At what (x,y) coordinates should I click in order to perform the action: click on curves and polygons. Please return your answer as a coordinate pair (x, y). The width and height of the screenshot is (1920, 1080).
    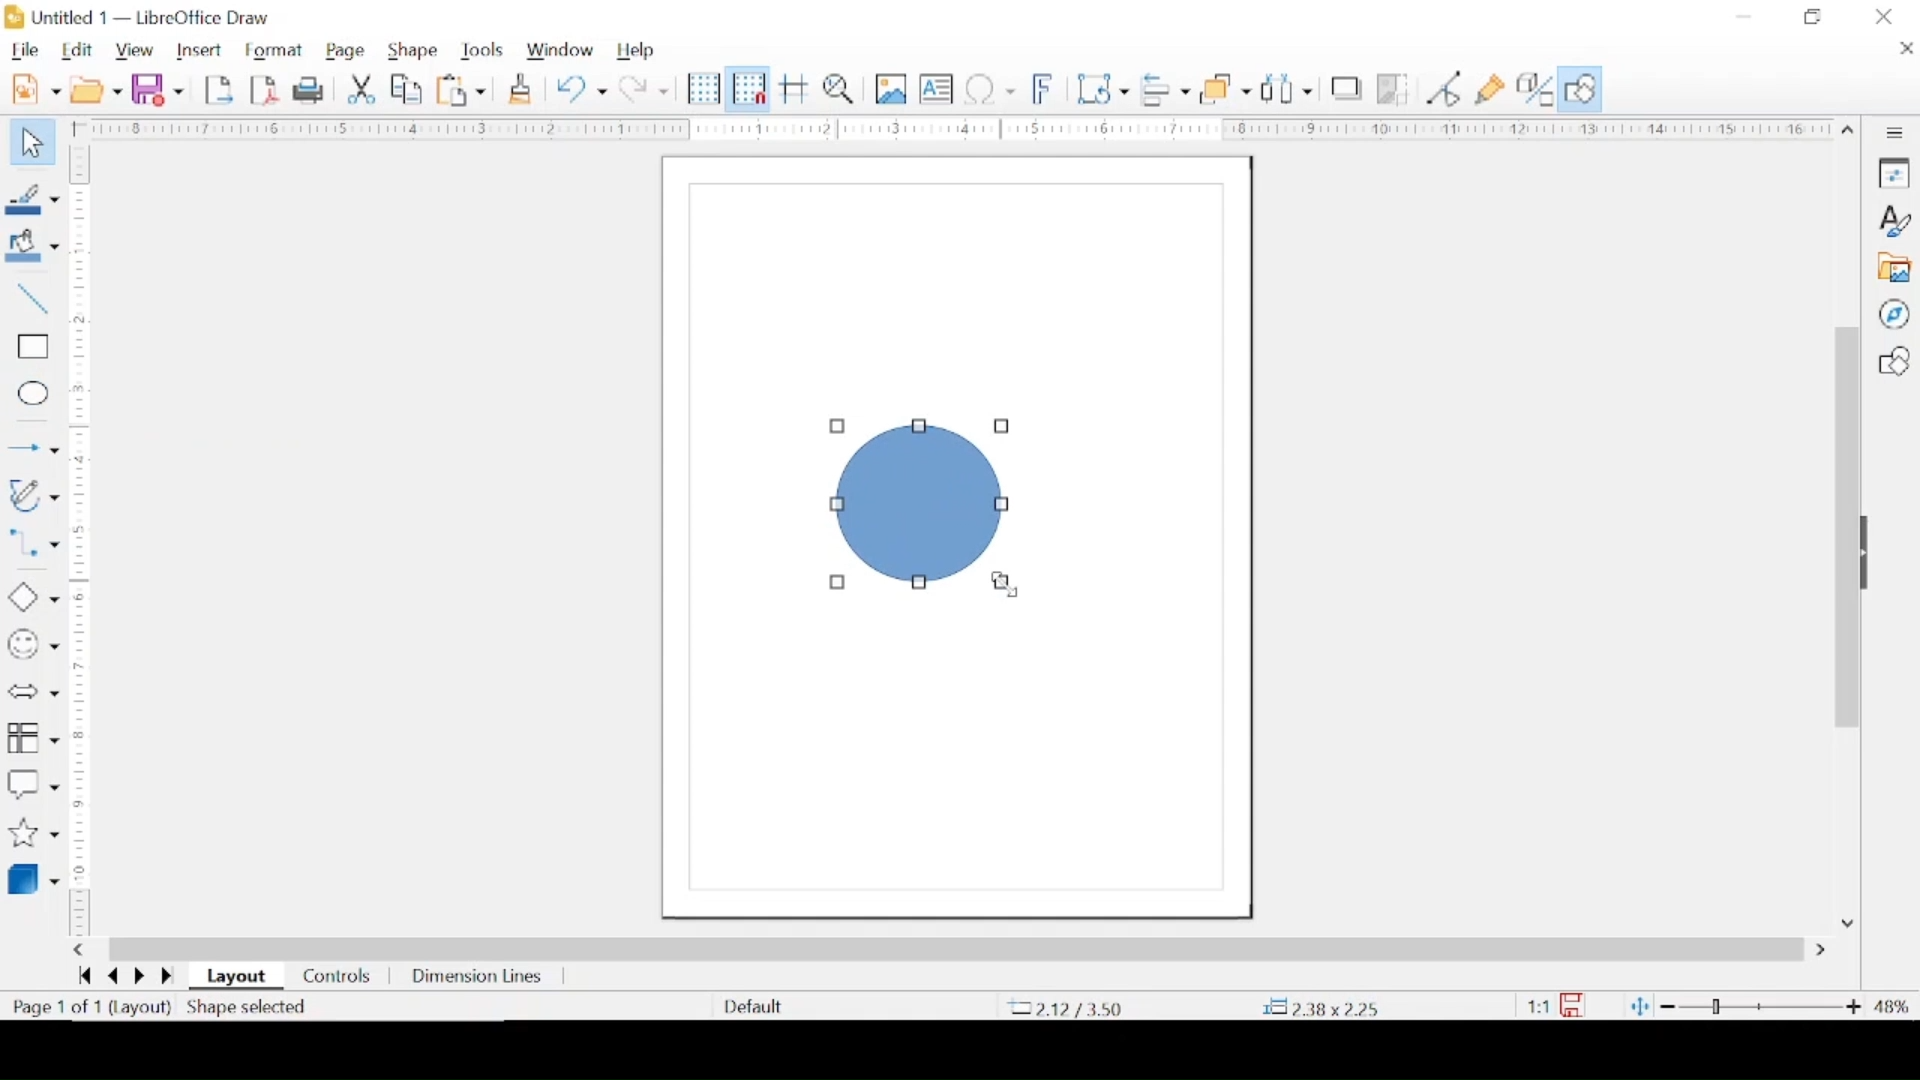
    Looking at the image, I should click on (33, 495).